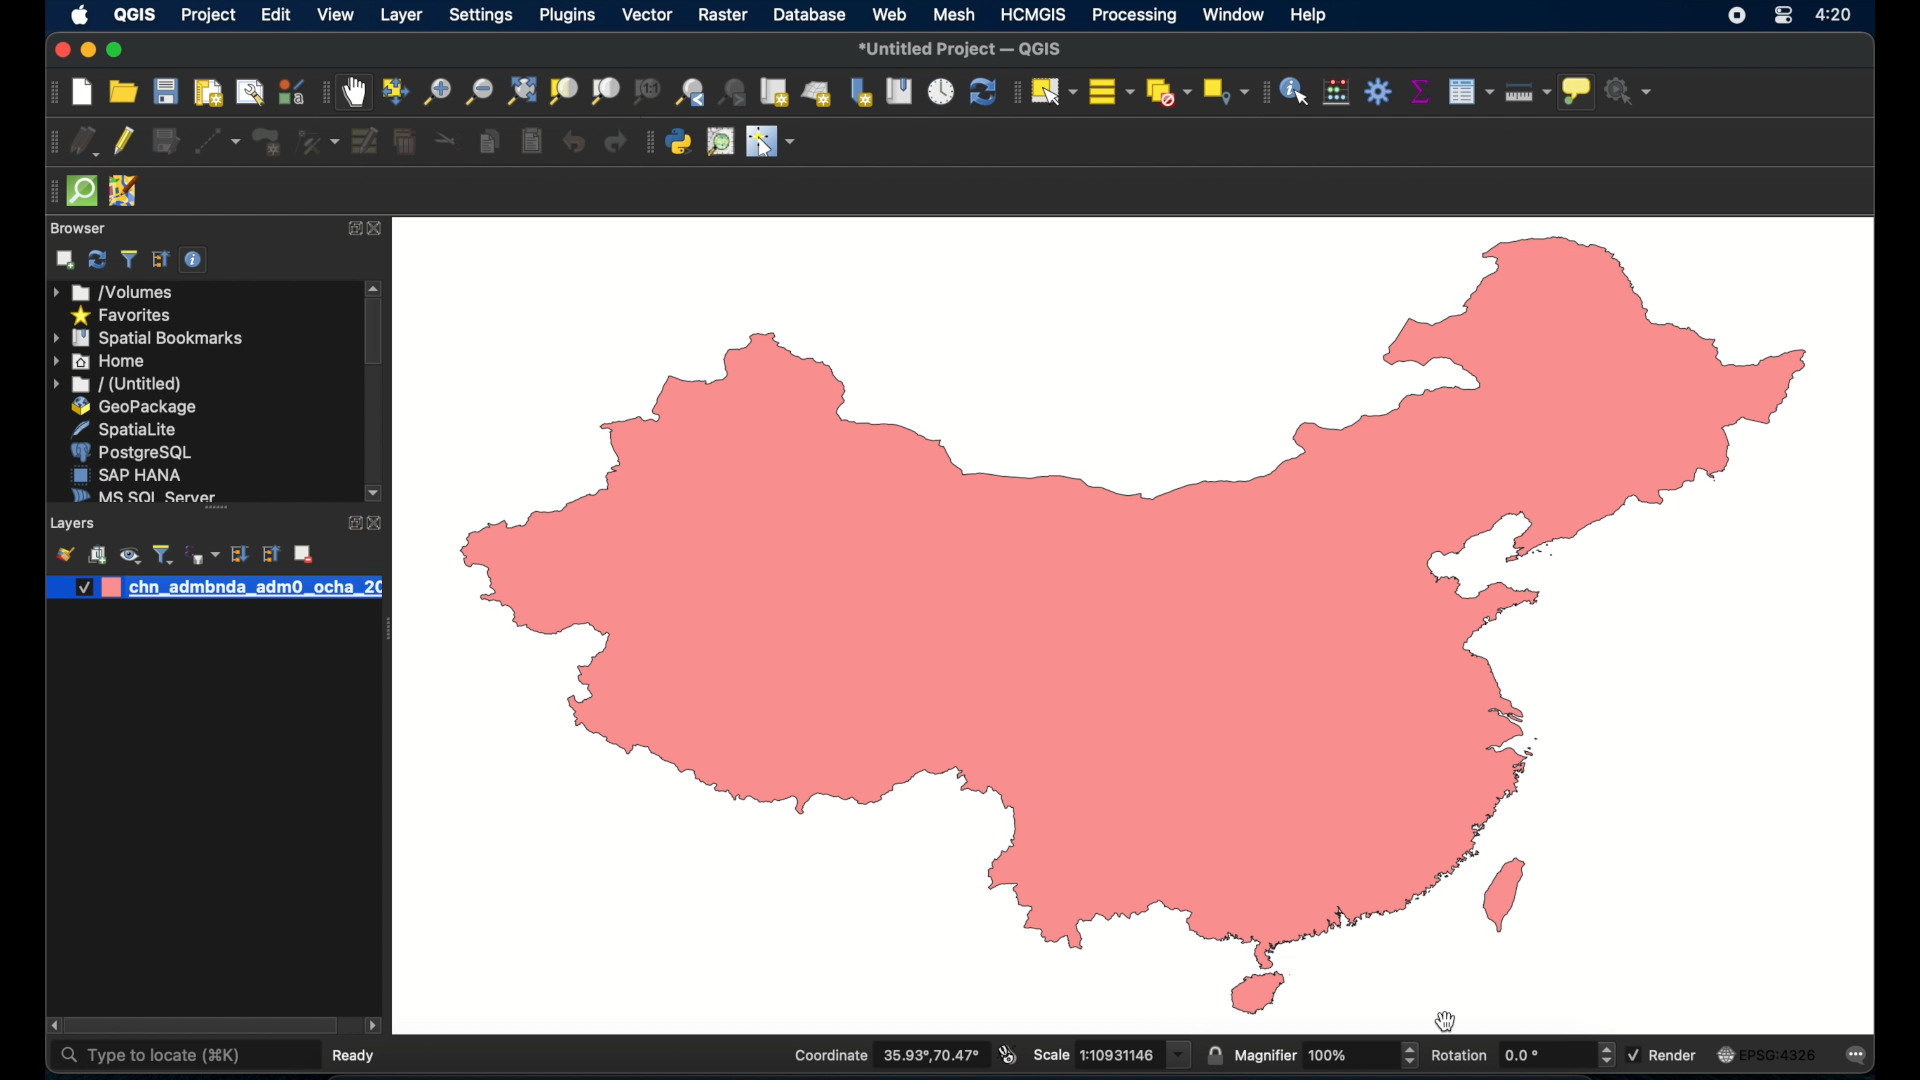 The image size is (1920, 1080). I want to click on Coordinate 35.93°,70.47°, so click(887, 1055).